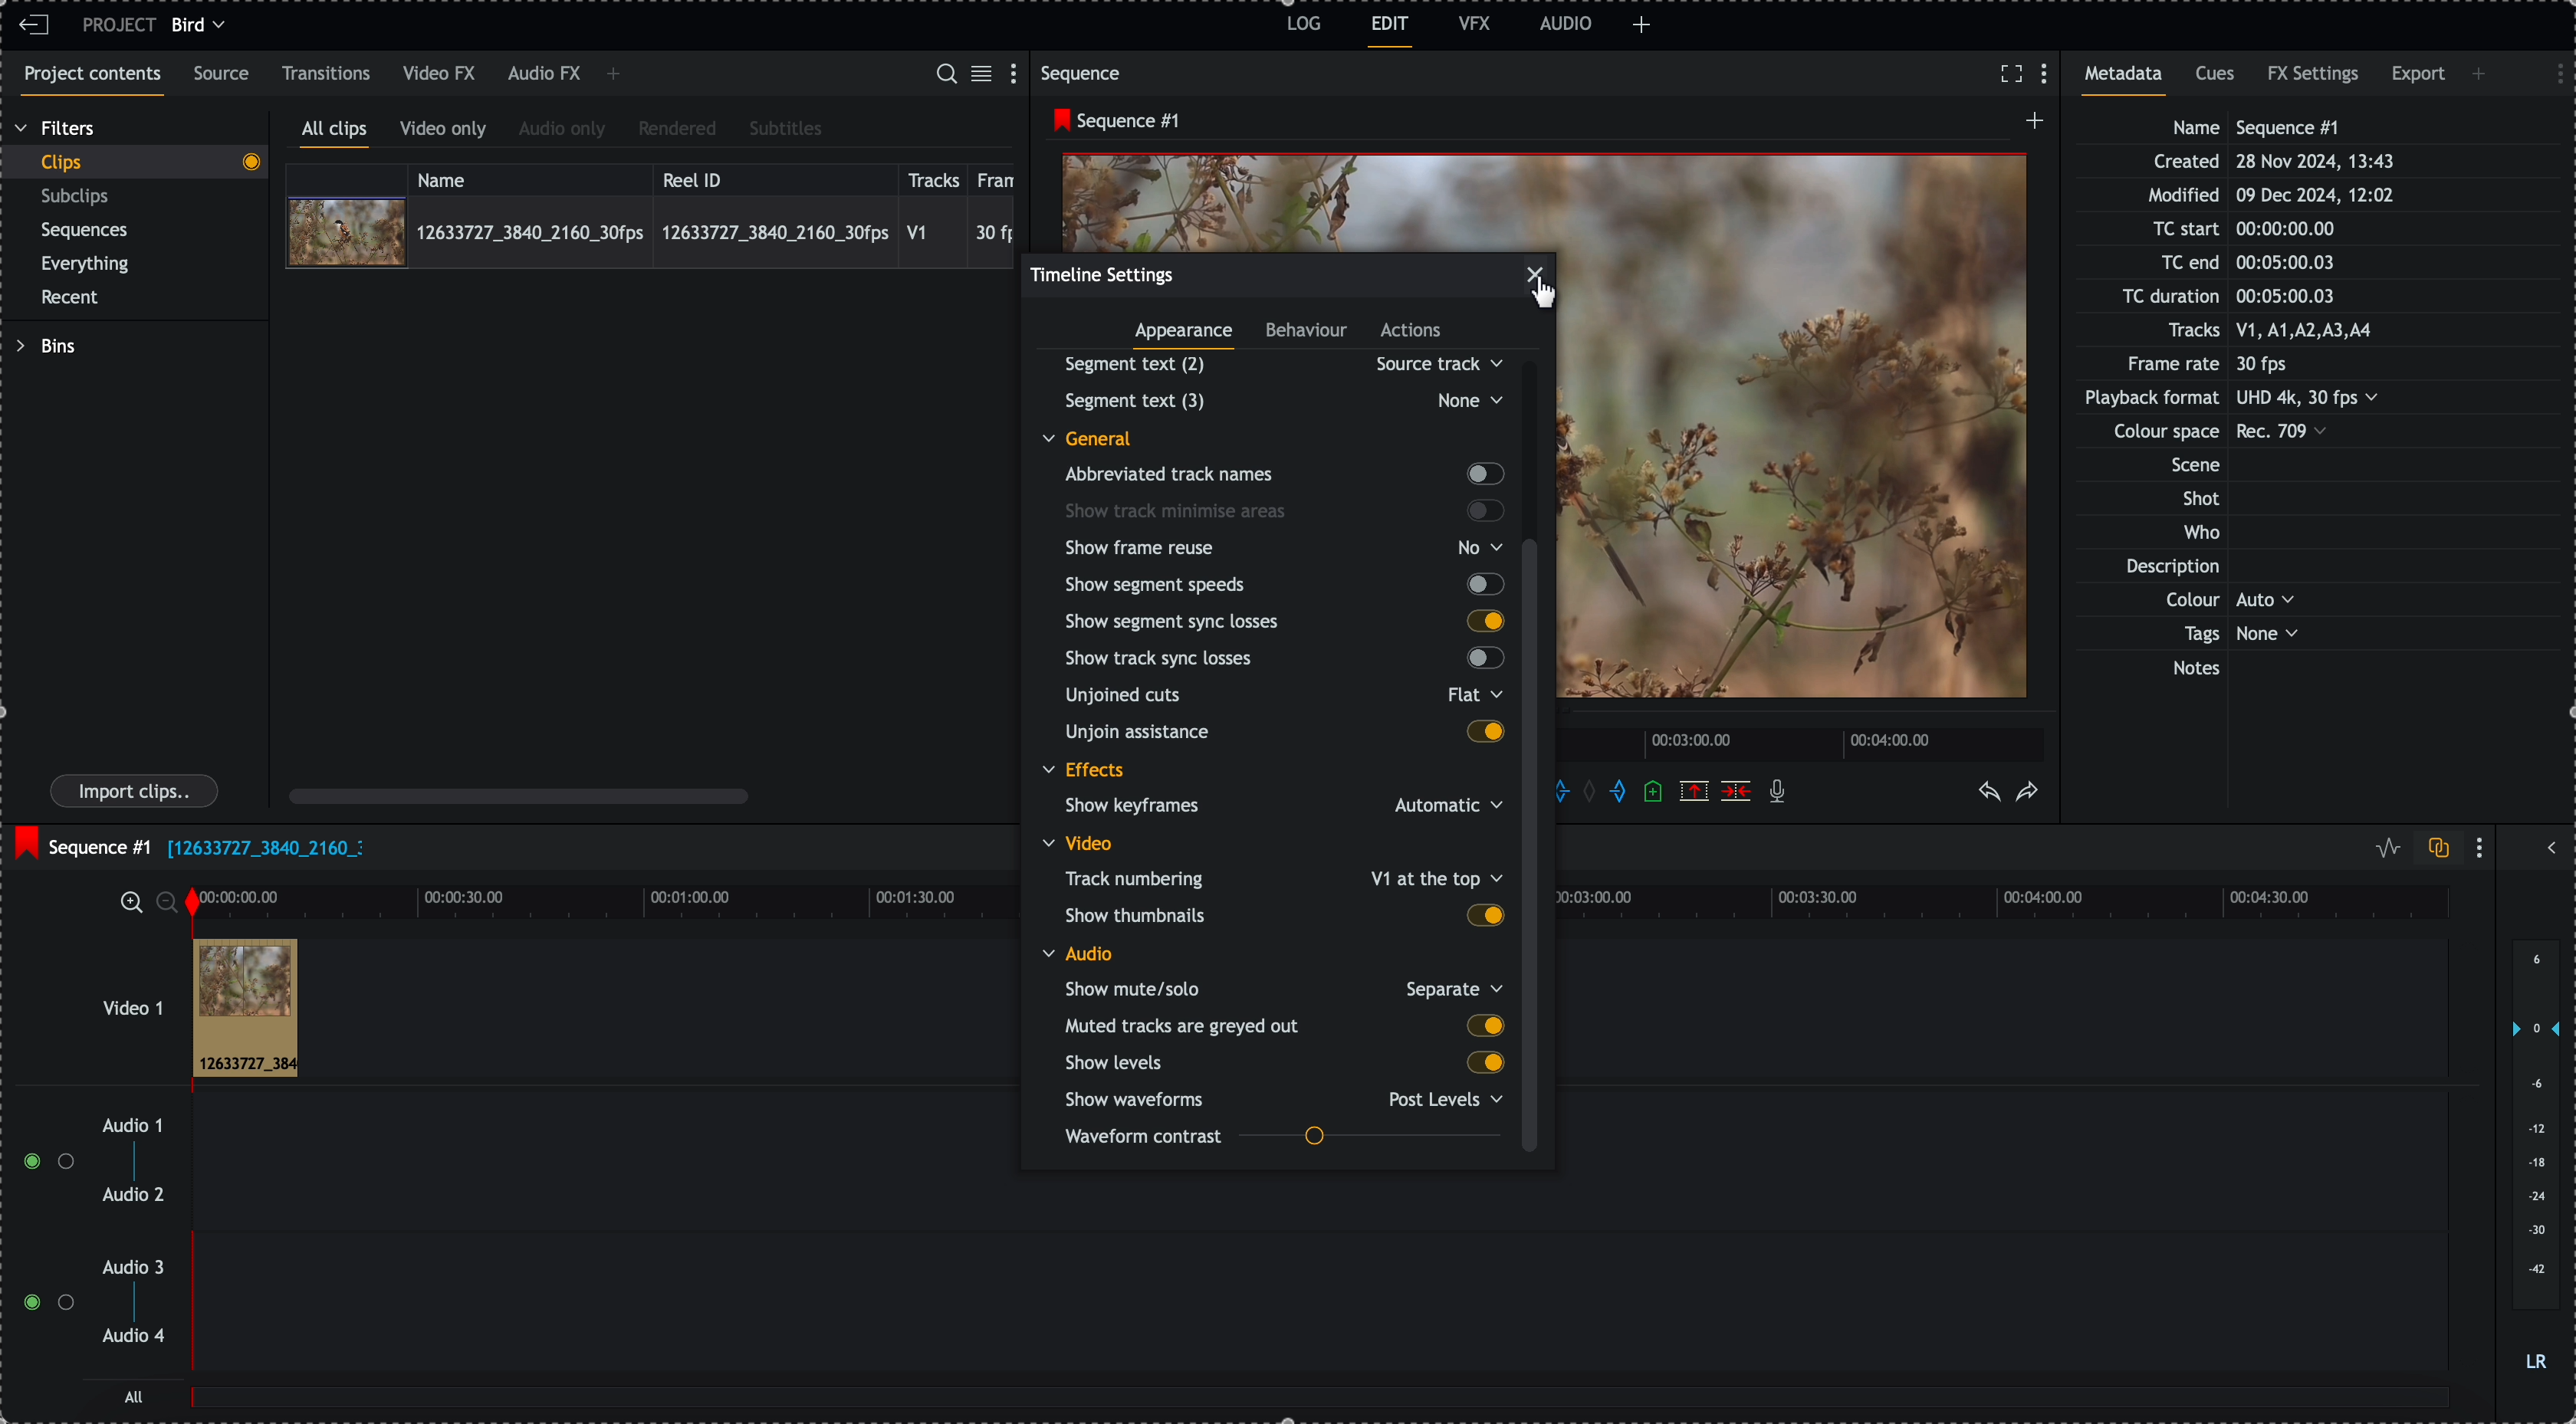 This screenshot has height=1424, width=2576. What do you see at coordinates (80, 842) in the screenshot?
I see `sequence #1` at bounding box center [80, 842].